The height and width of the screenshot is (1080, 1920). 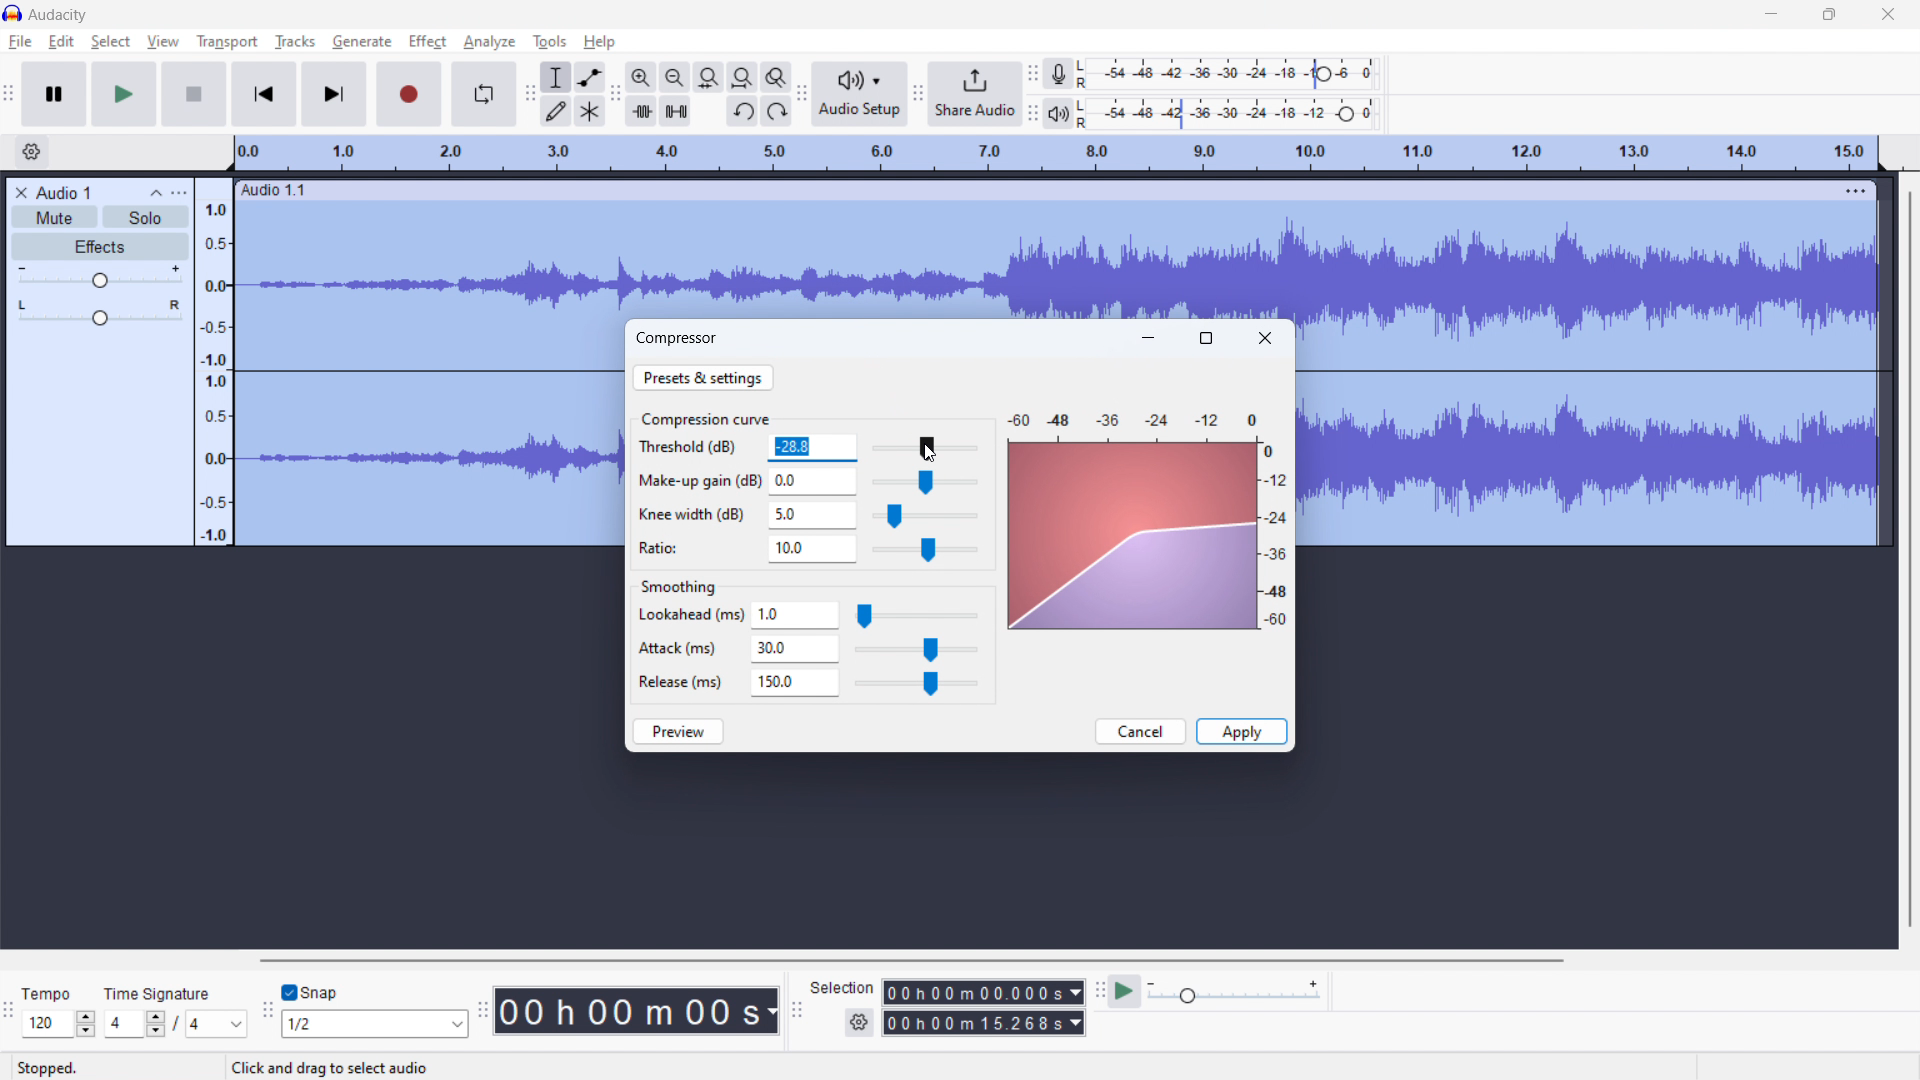 I want to click on timeline, so click(x=1055, y=154).